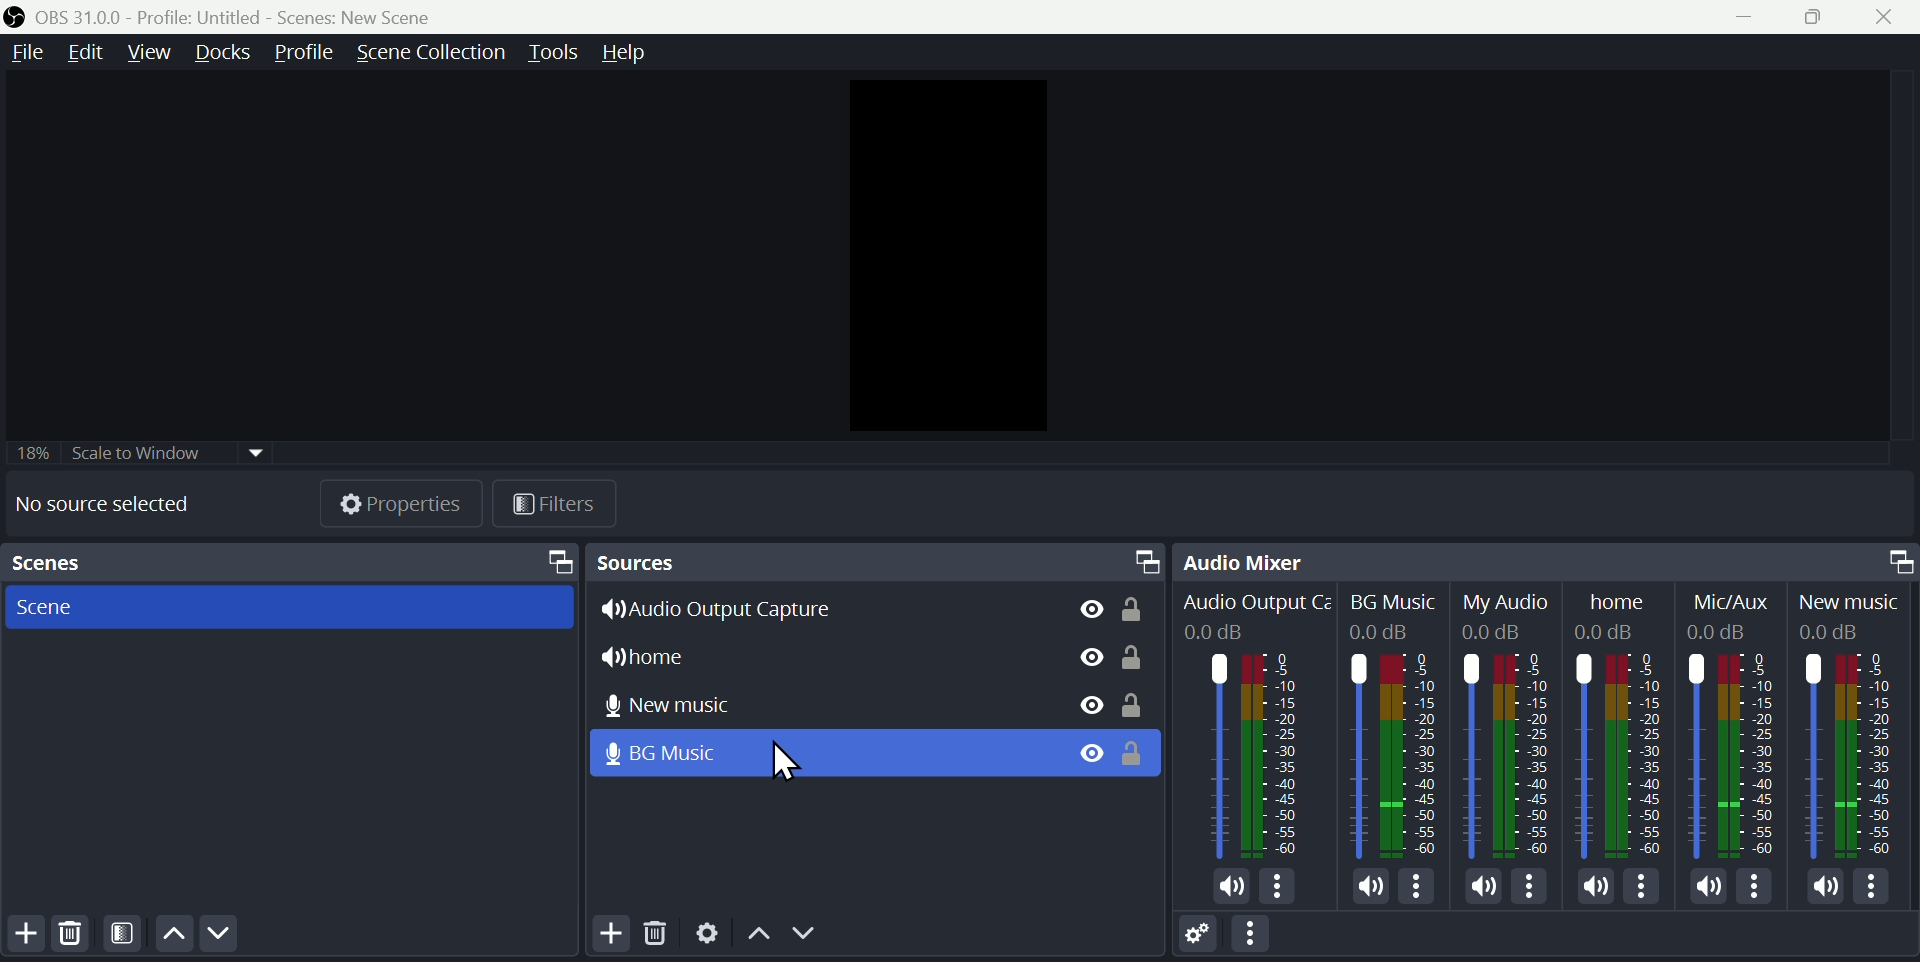 The image size is (1920, 962). Describe the element at coordinates (679, 655) in the screenshot. I see `home` at that location.